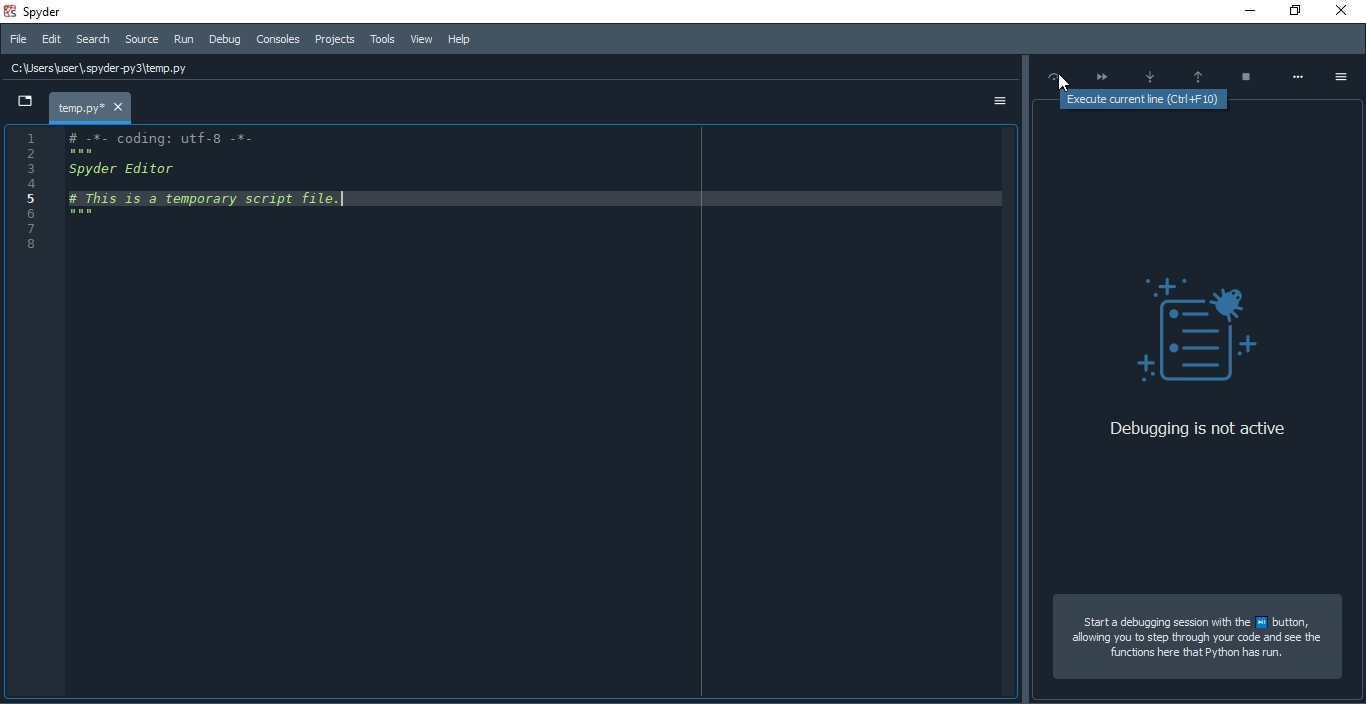 The height and width of the screenshot is (704, 1366). I want to click on options, so click(996, 103).